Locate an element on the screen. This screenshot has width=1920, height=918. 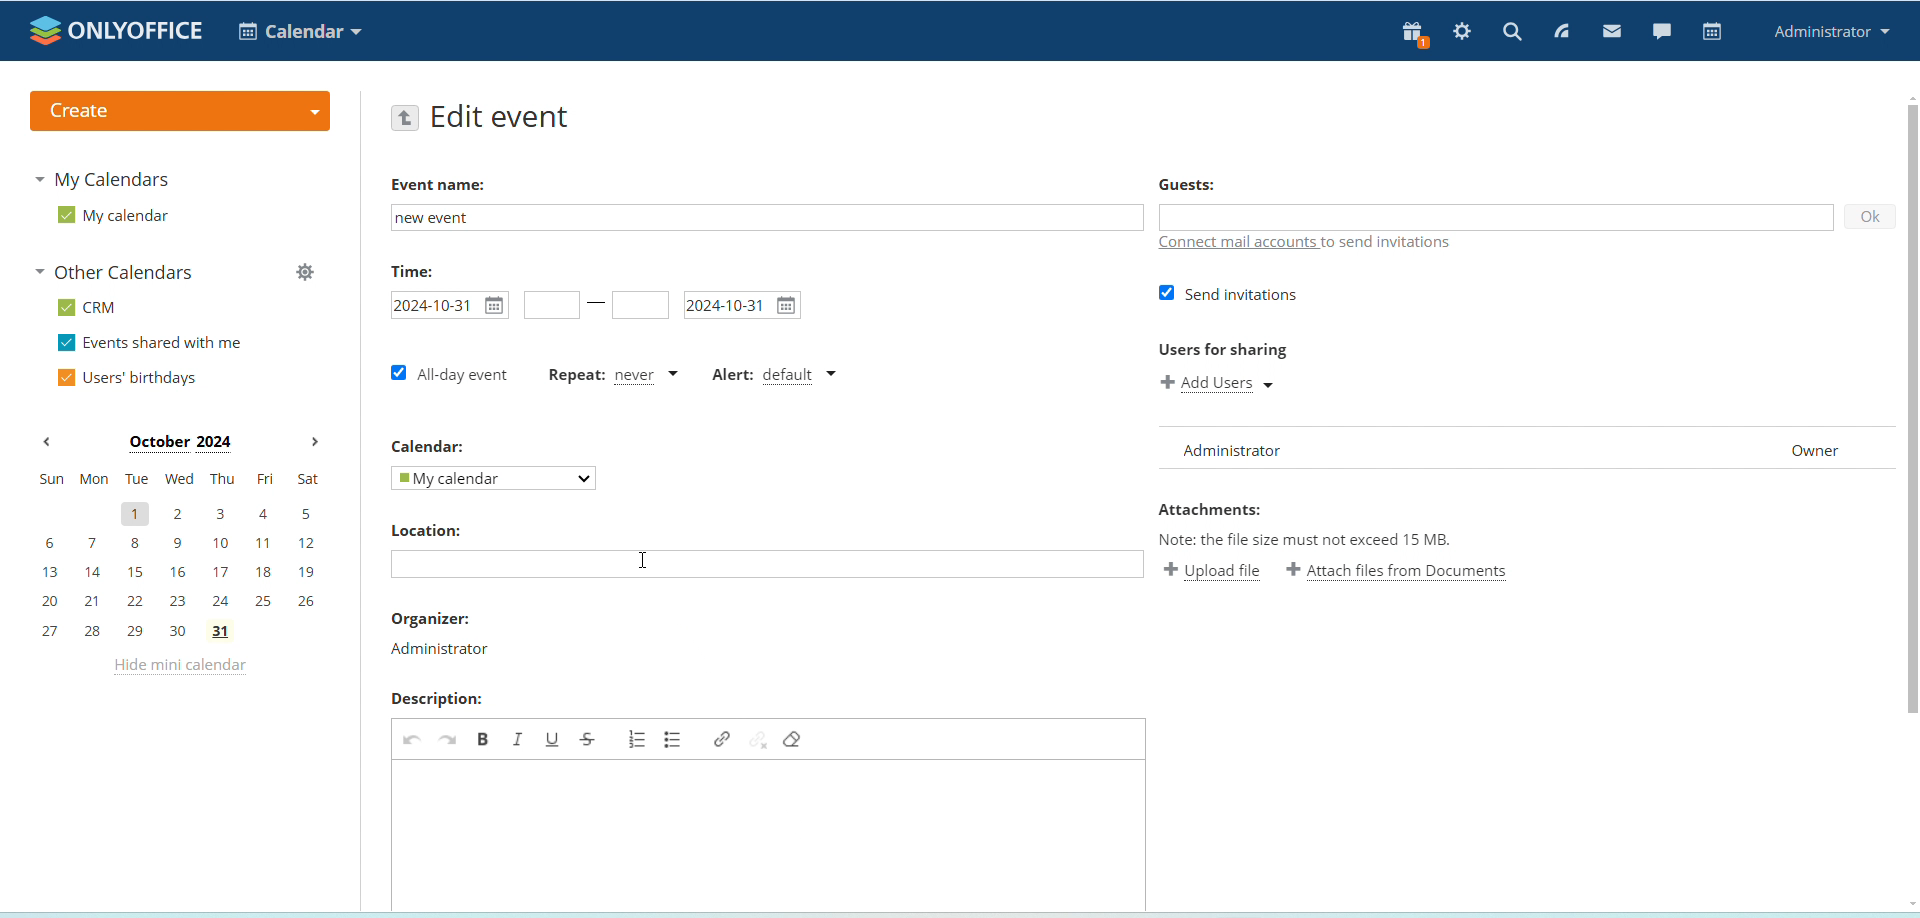
line is located at coordinates (597, 305).